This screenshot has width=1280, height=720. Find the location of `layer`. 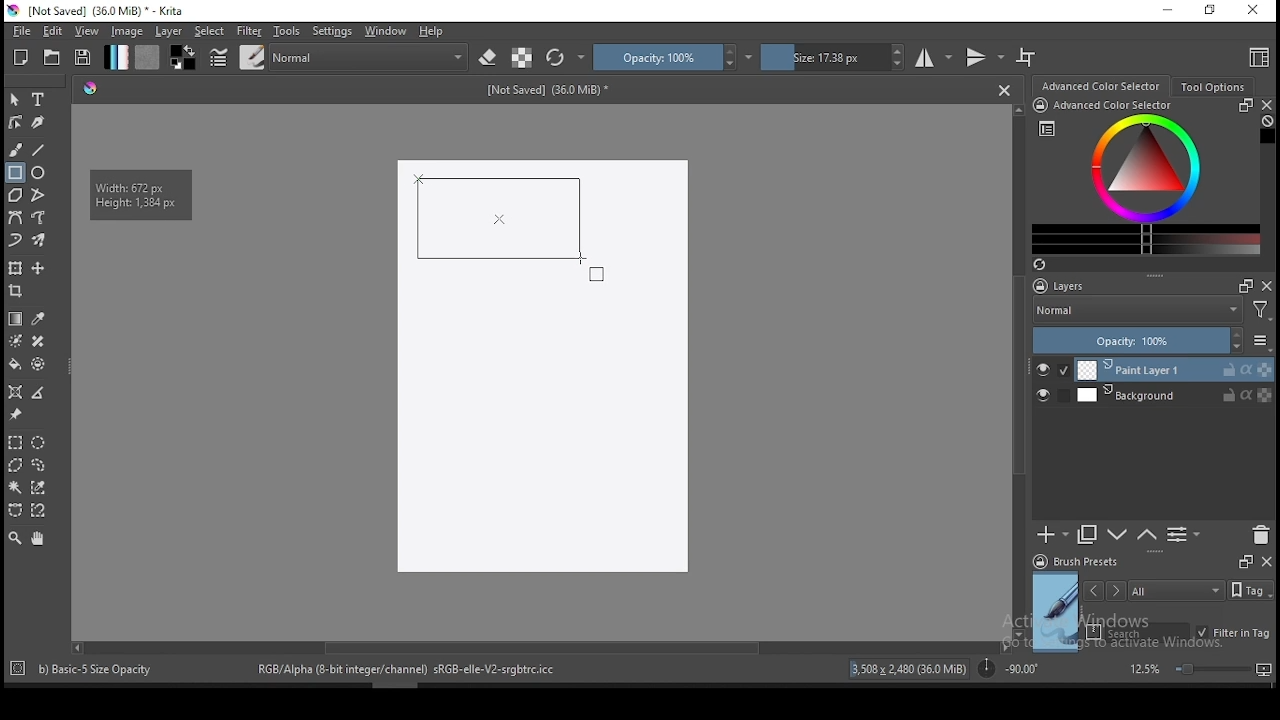

layer is located at coordinates (1174, 395).